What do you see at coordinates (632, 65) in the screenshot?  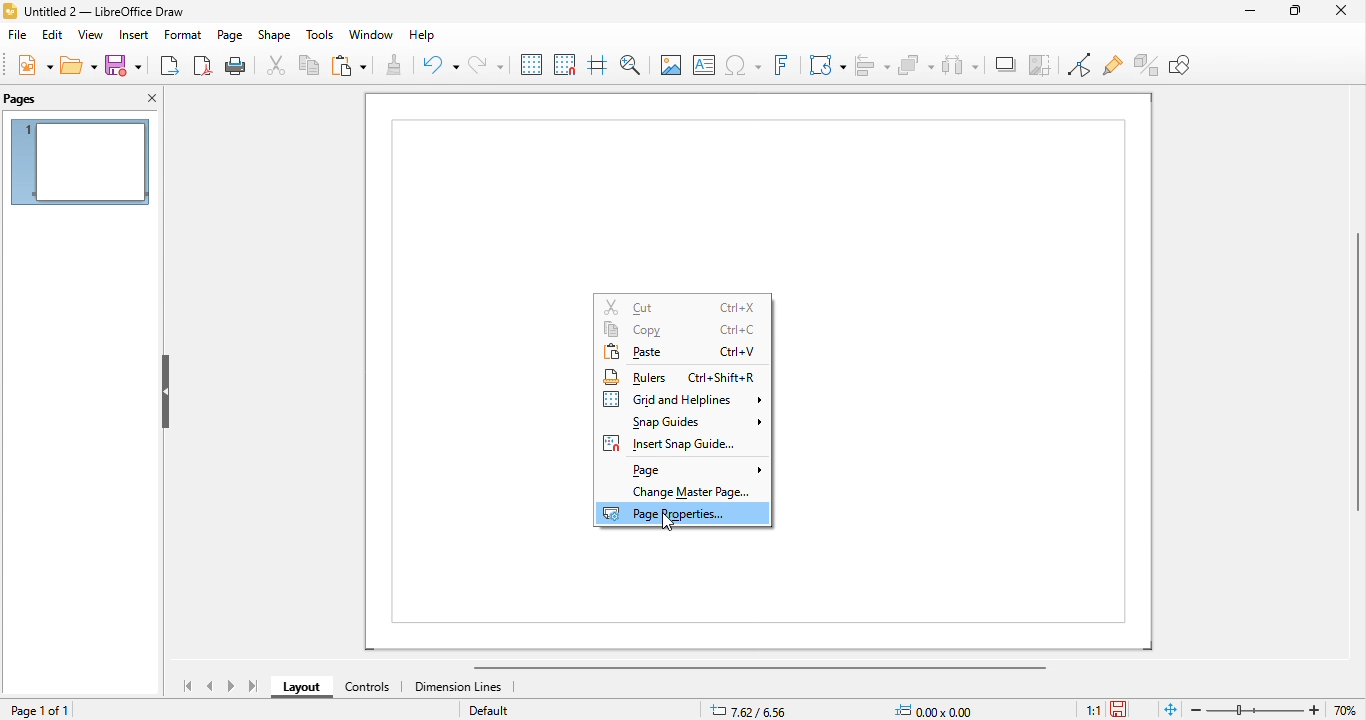 I see `zoom and pan` at bounding box center [632, 65].